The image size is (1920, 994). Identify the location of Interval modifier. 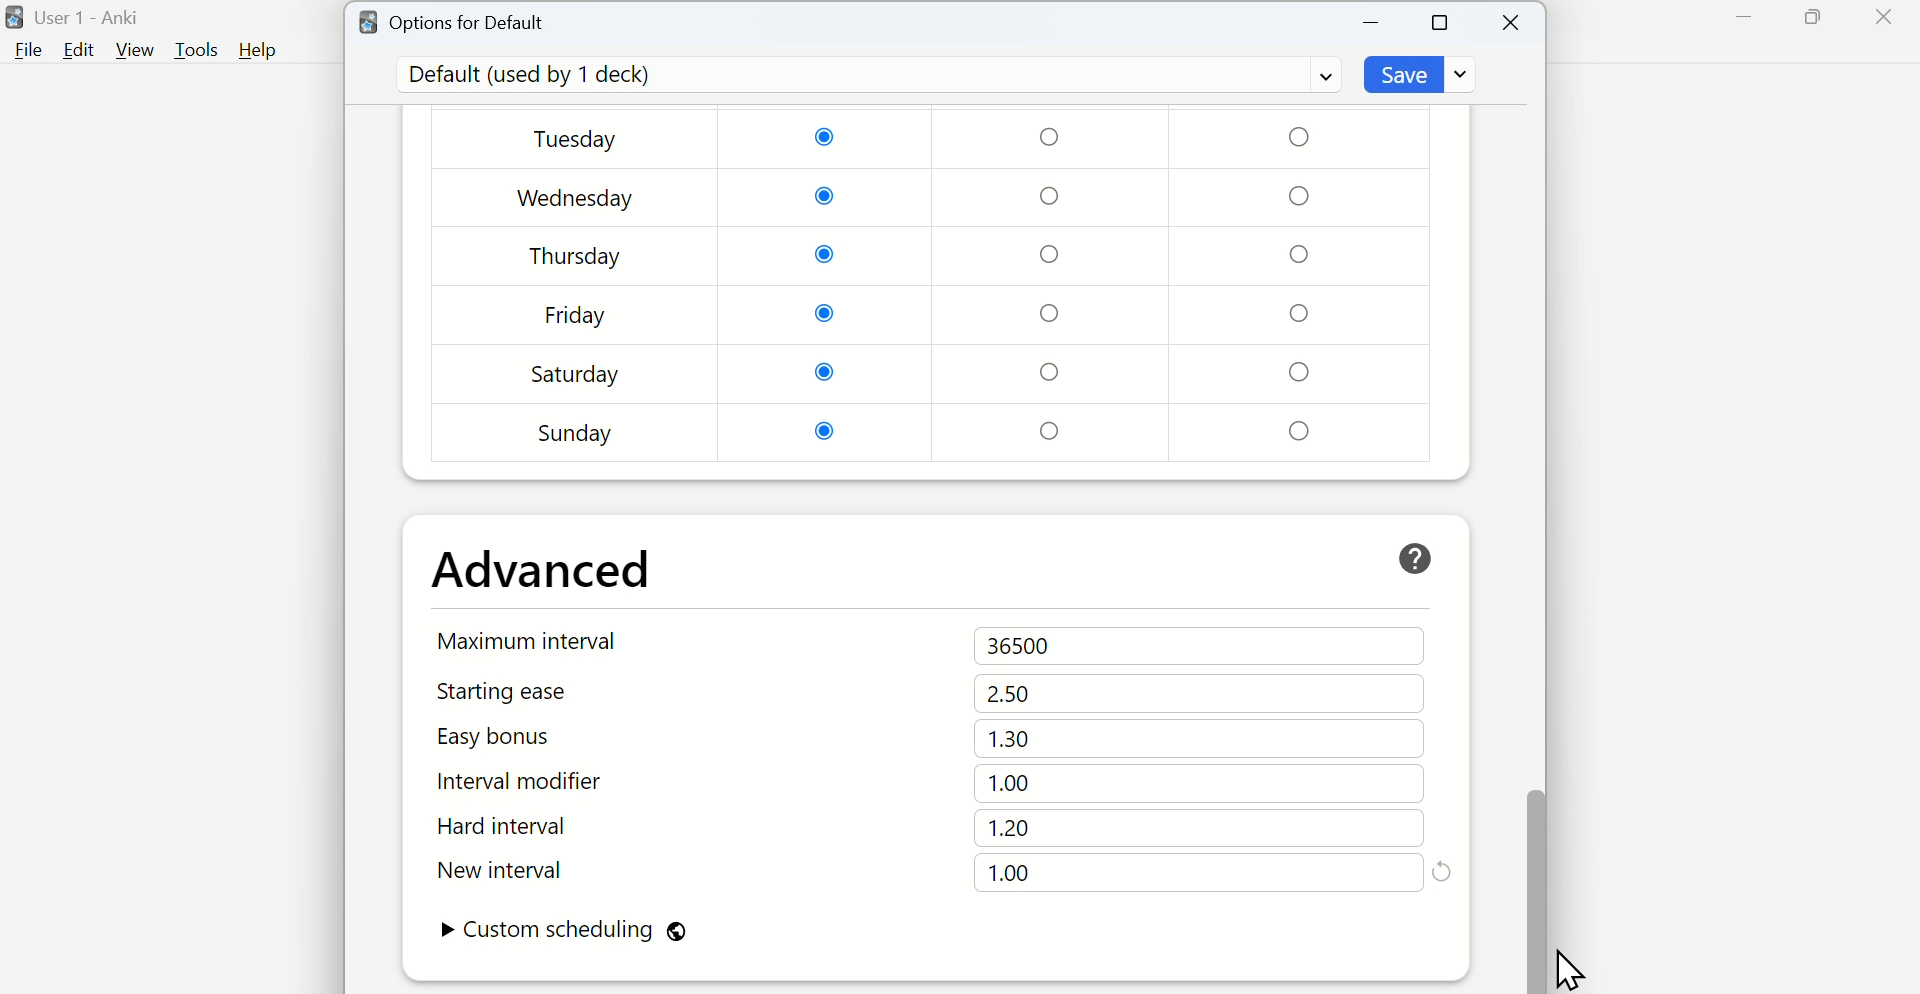
(529, 782).